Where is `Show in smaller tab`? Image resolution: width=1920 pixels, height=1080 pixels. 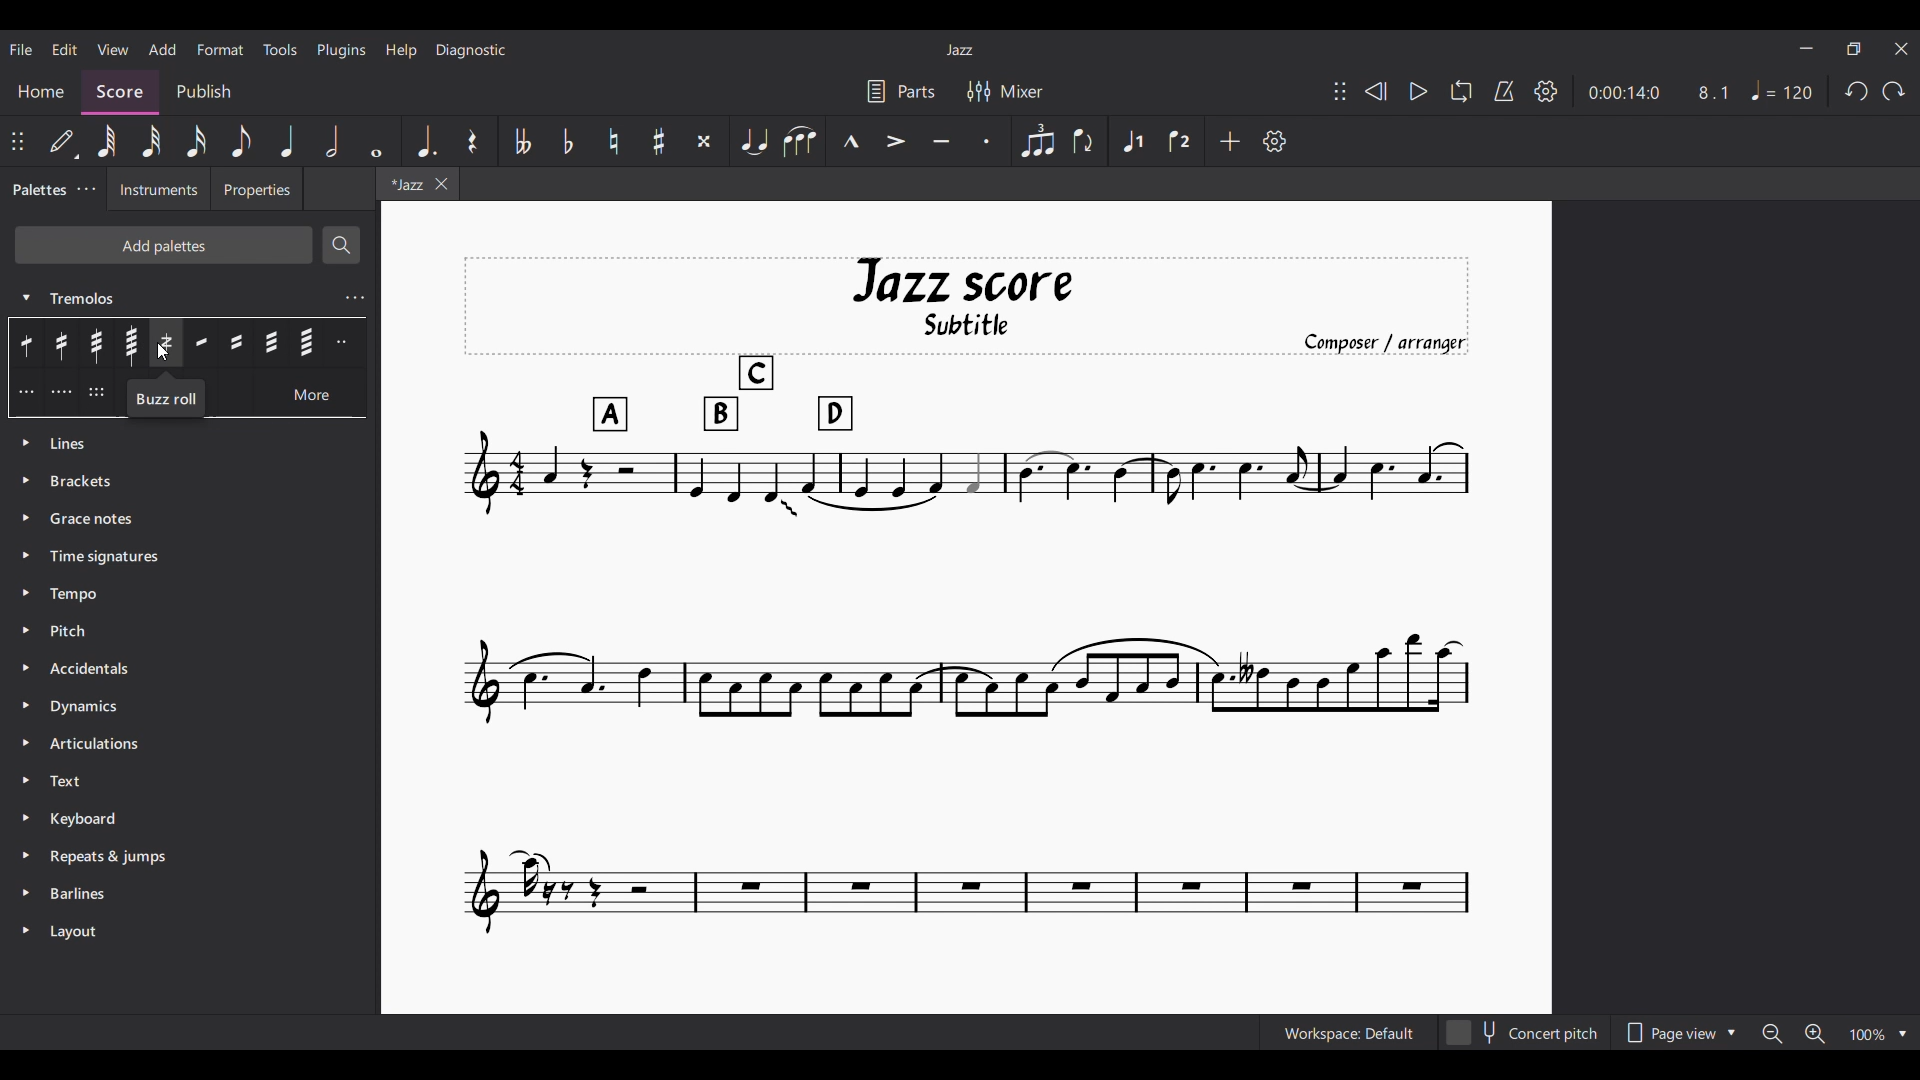
Show in smaller tab is located at coordinates (1854, 48).